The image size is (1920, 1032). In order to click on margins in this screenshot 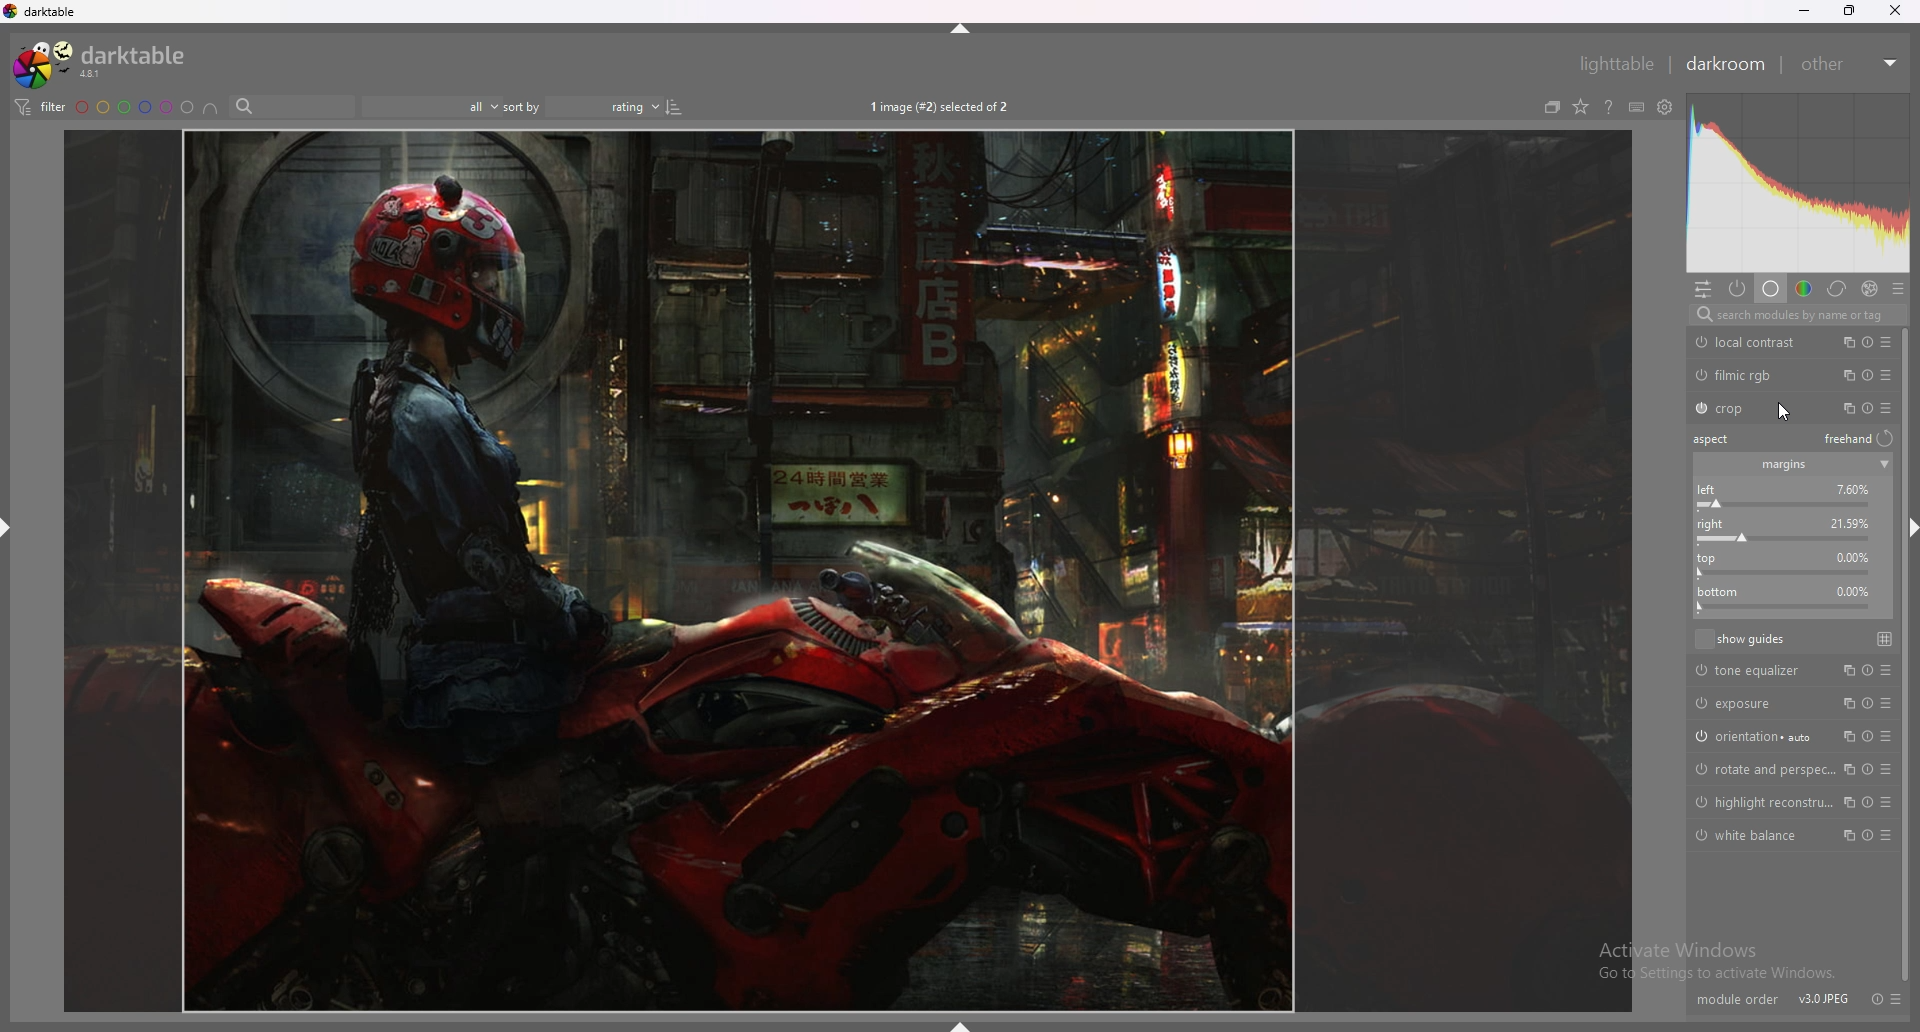, I will do `click(1783, 466)`.